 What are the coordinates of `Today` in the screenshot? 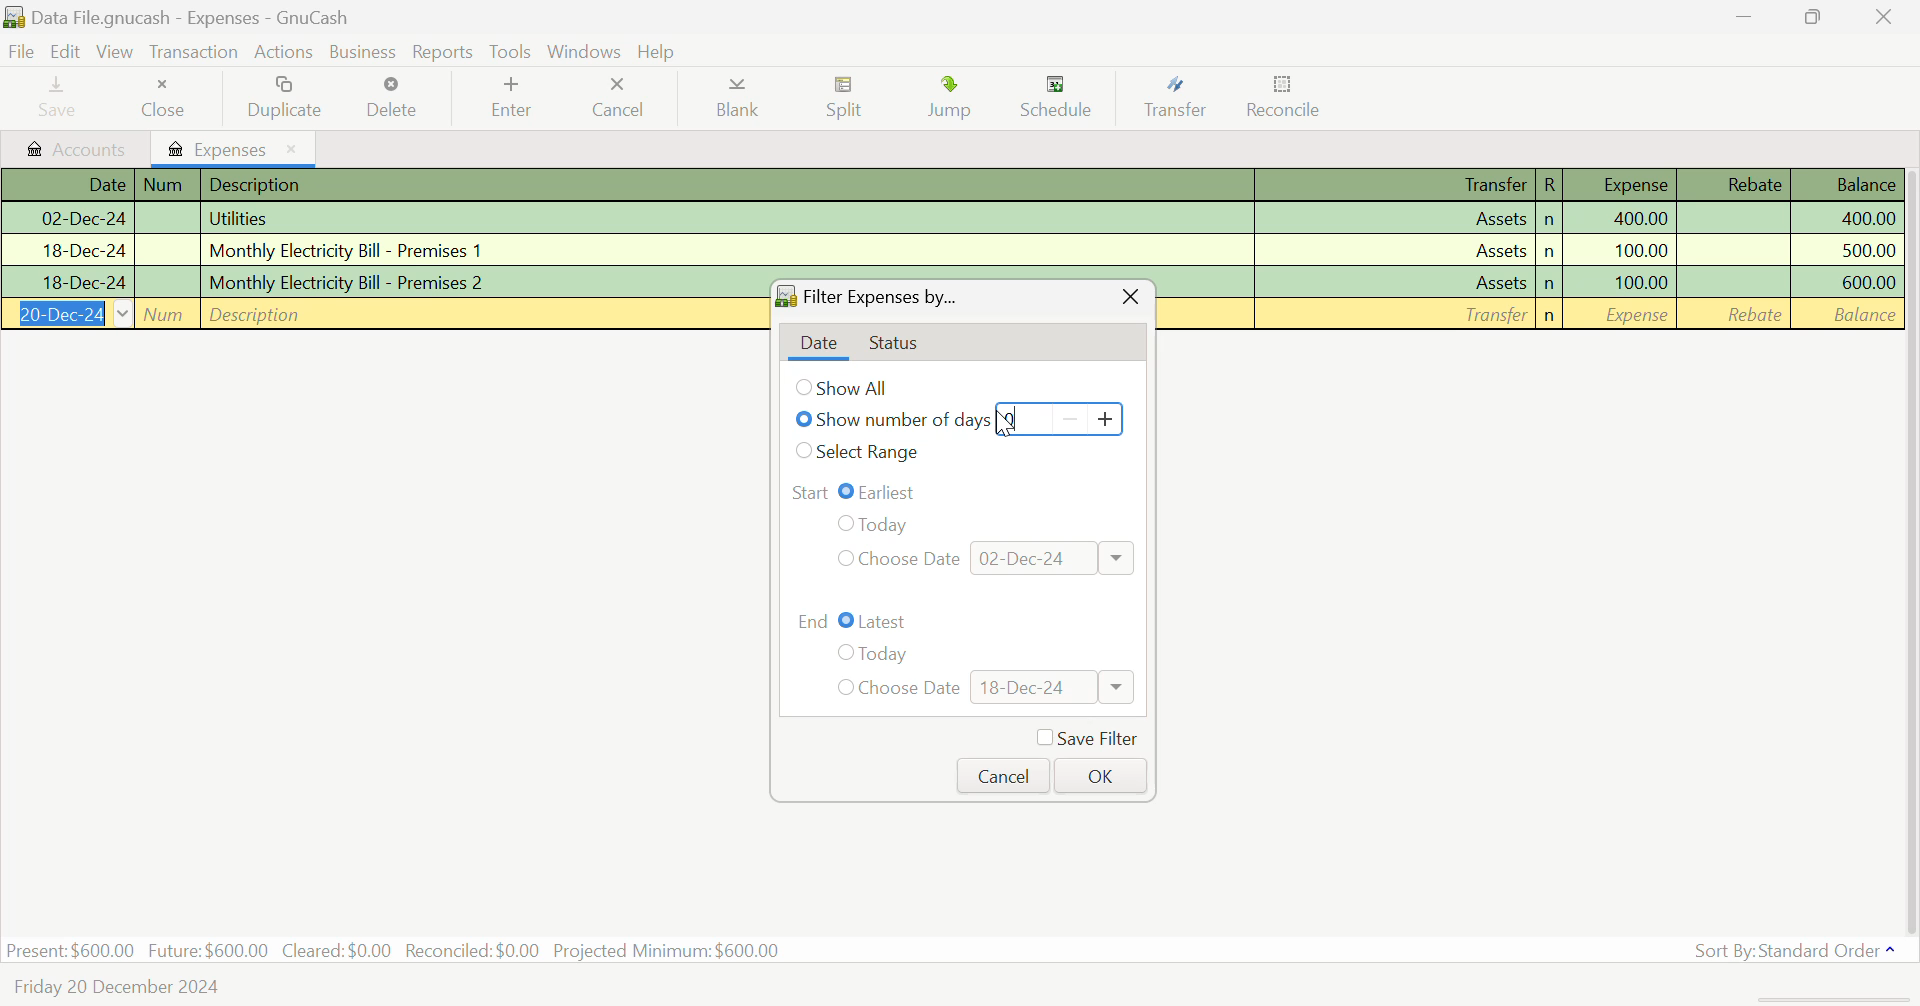 It's located at (877, 525).